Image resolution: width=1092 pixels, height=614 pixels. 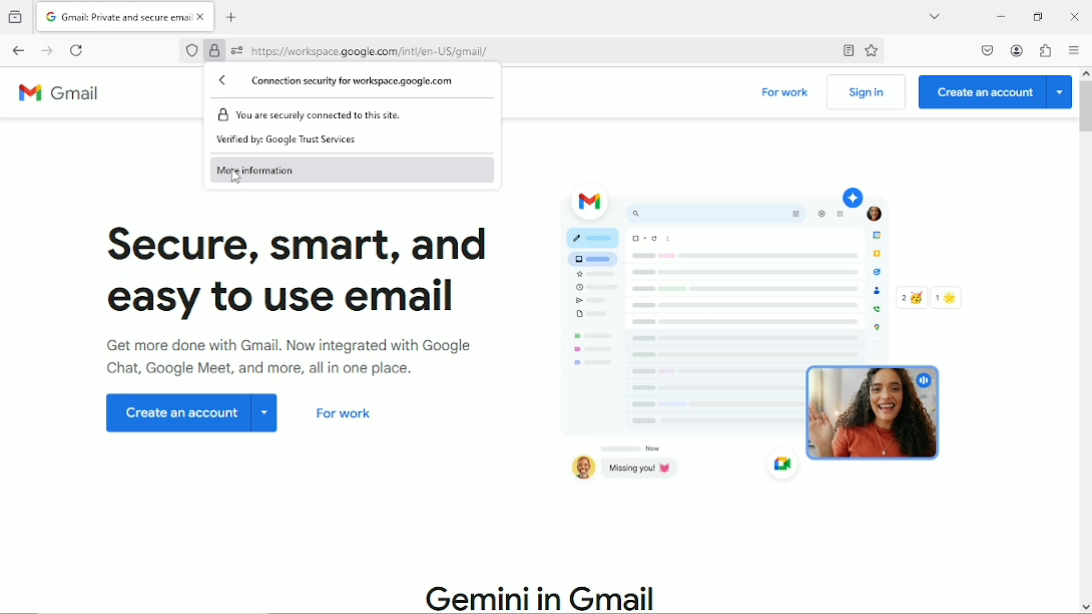 What do you see at coordinates (191, 412) in the screenshot?
I see `Create an account` at bounding box center [191, 412].